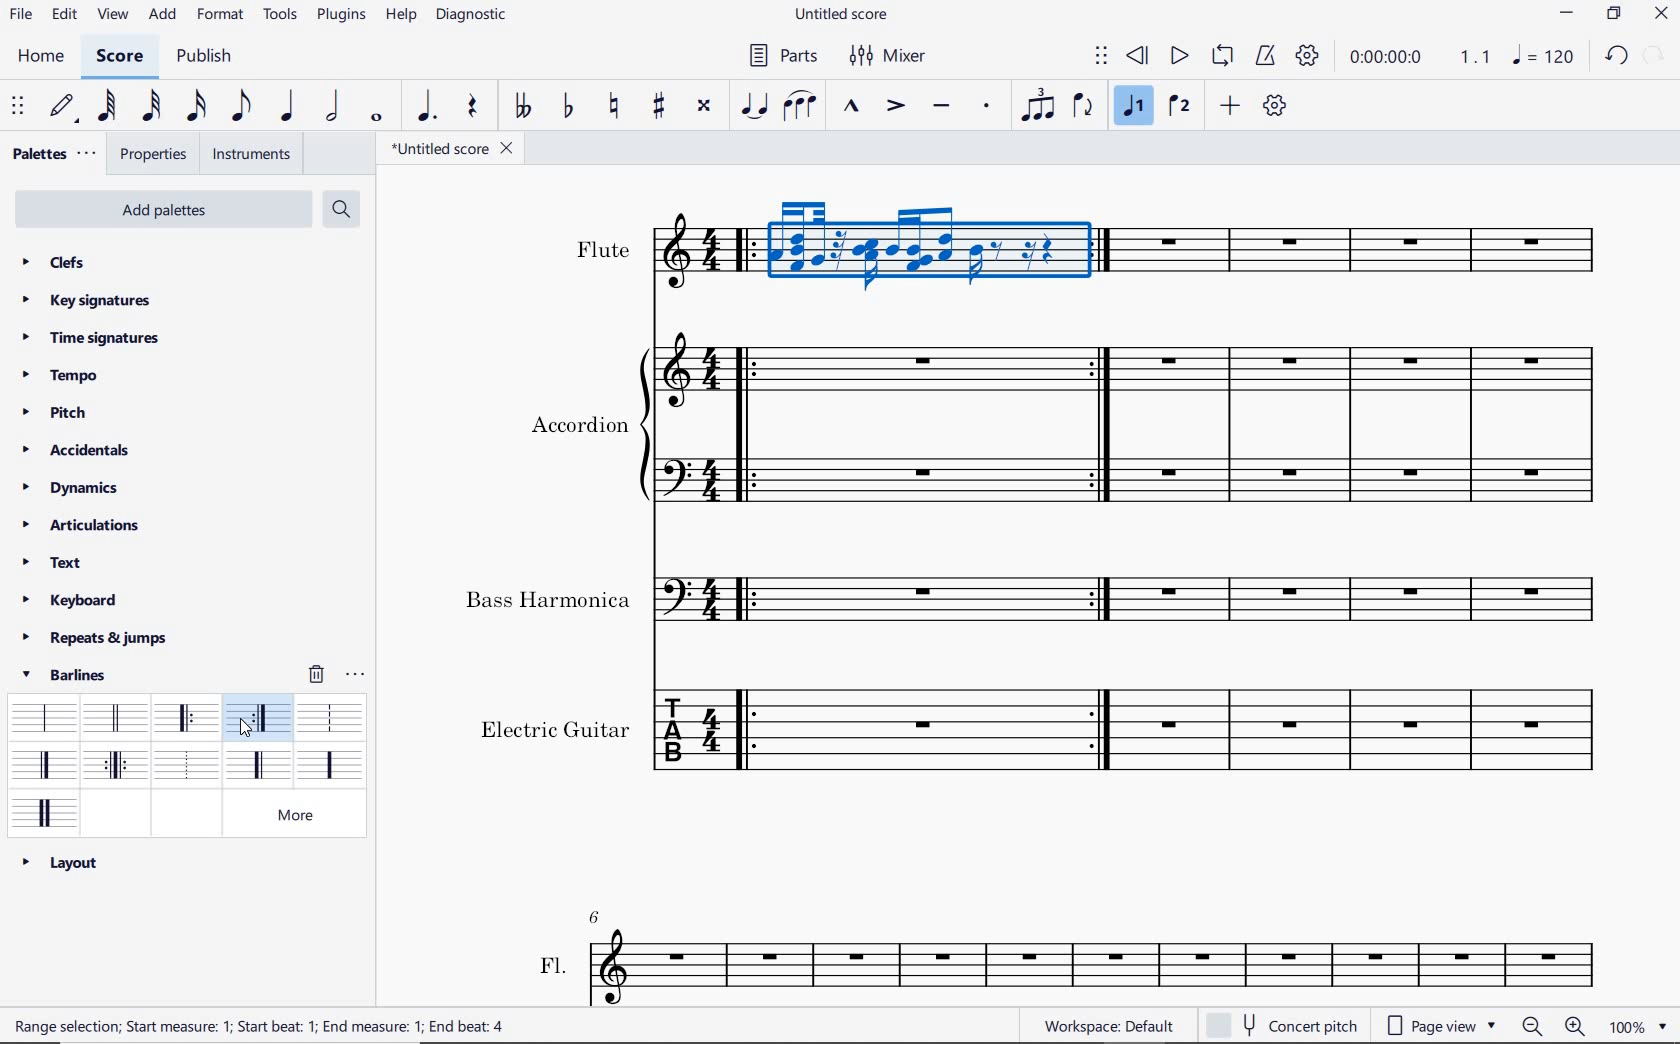  I want to click on concert pitch, so click(1286, 1024).